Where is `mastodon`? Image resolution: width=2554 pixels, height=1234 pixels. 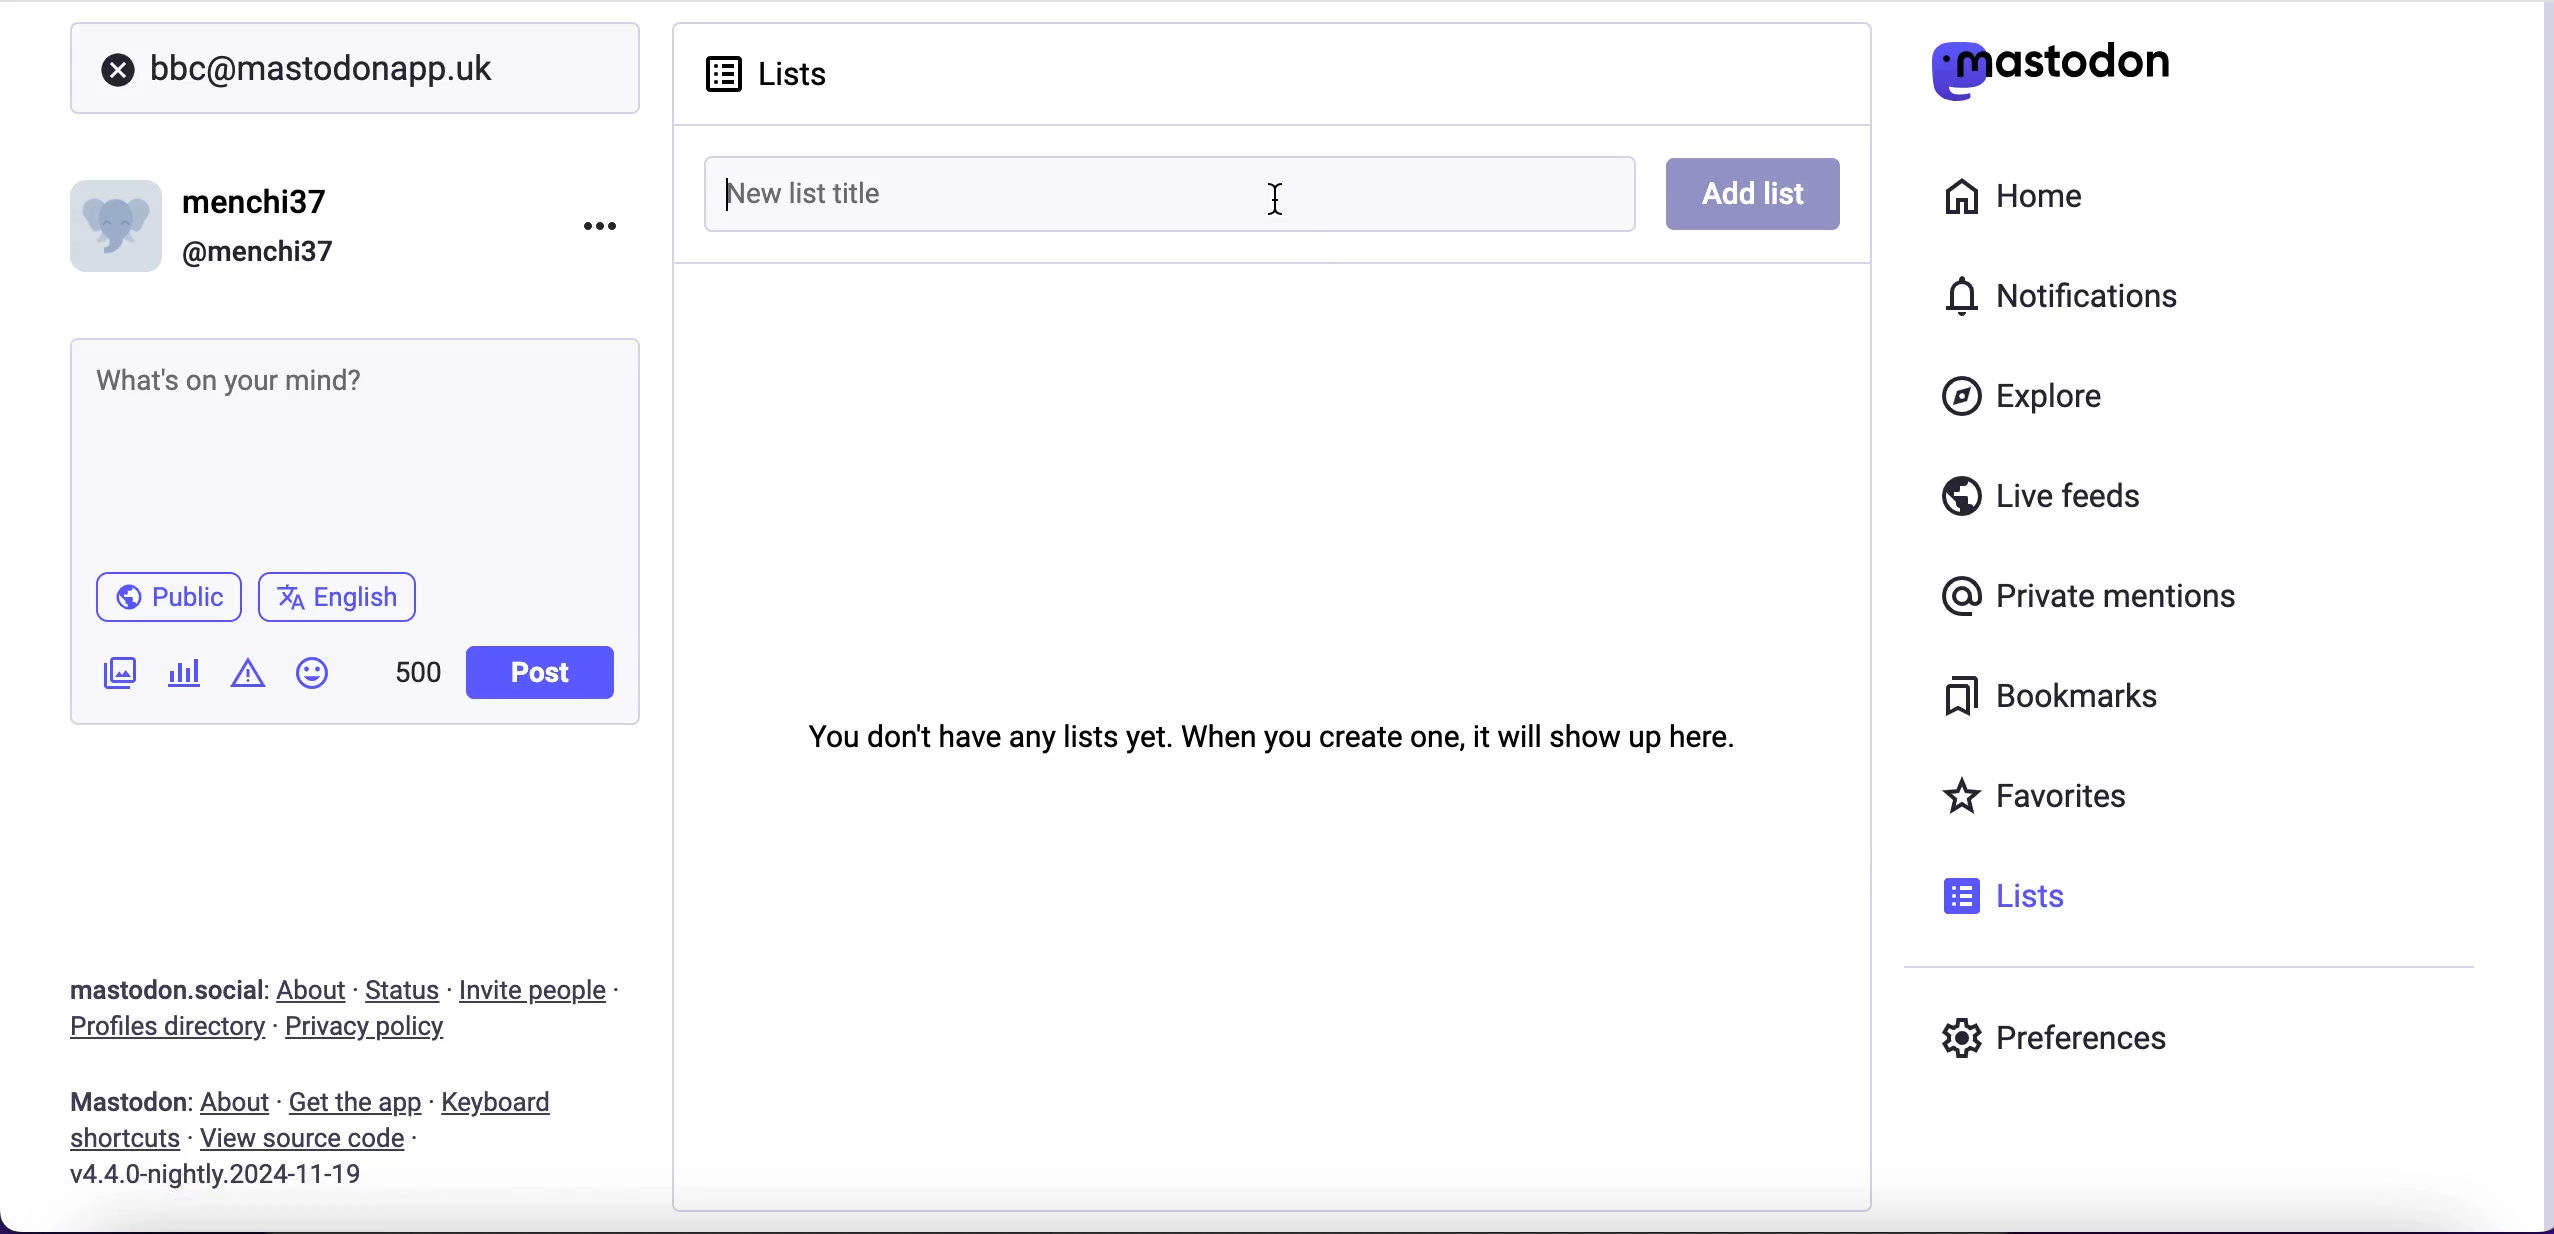 mastodon is located at coordinates (129, 1102).